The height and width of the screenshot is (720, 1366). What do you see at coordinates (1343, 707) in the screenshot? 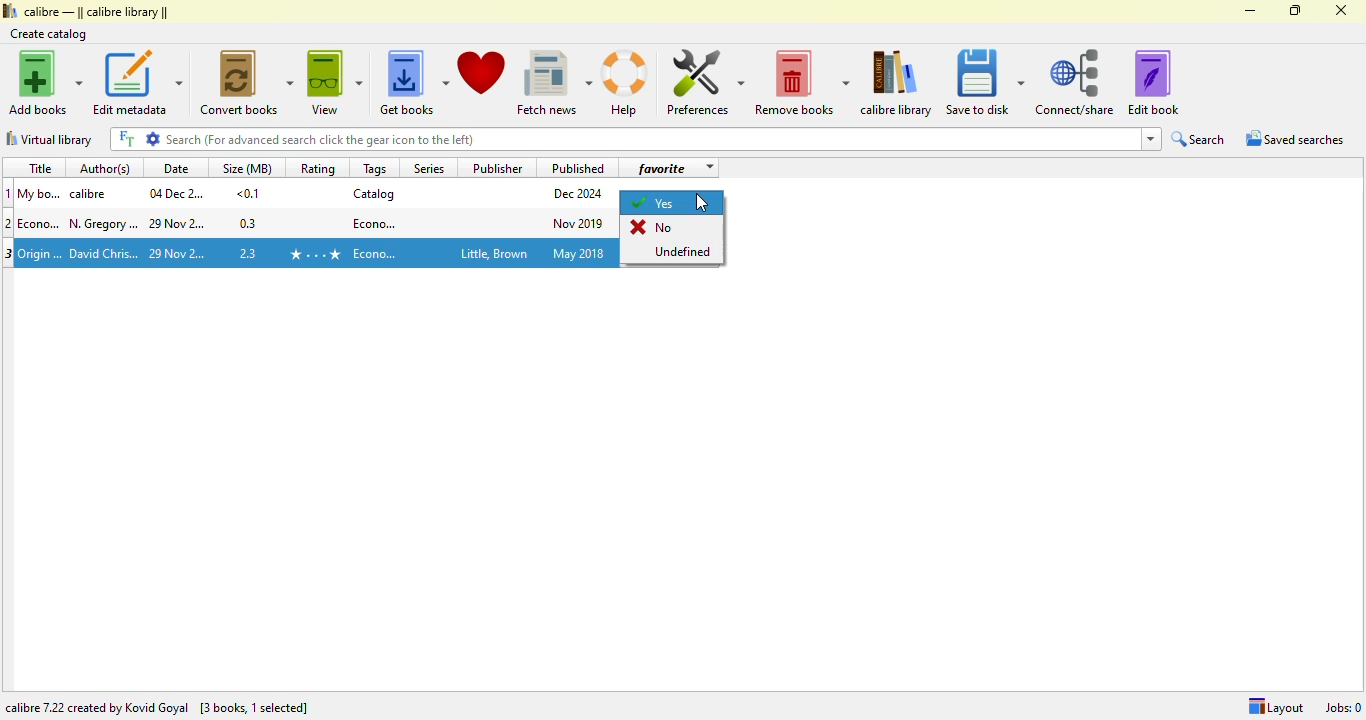
I see `jobs: 0` at bounding box center [1343, 707].